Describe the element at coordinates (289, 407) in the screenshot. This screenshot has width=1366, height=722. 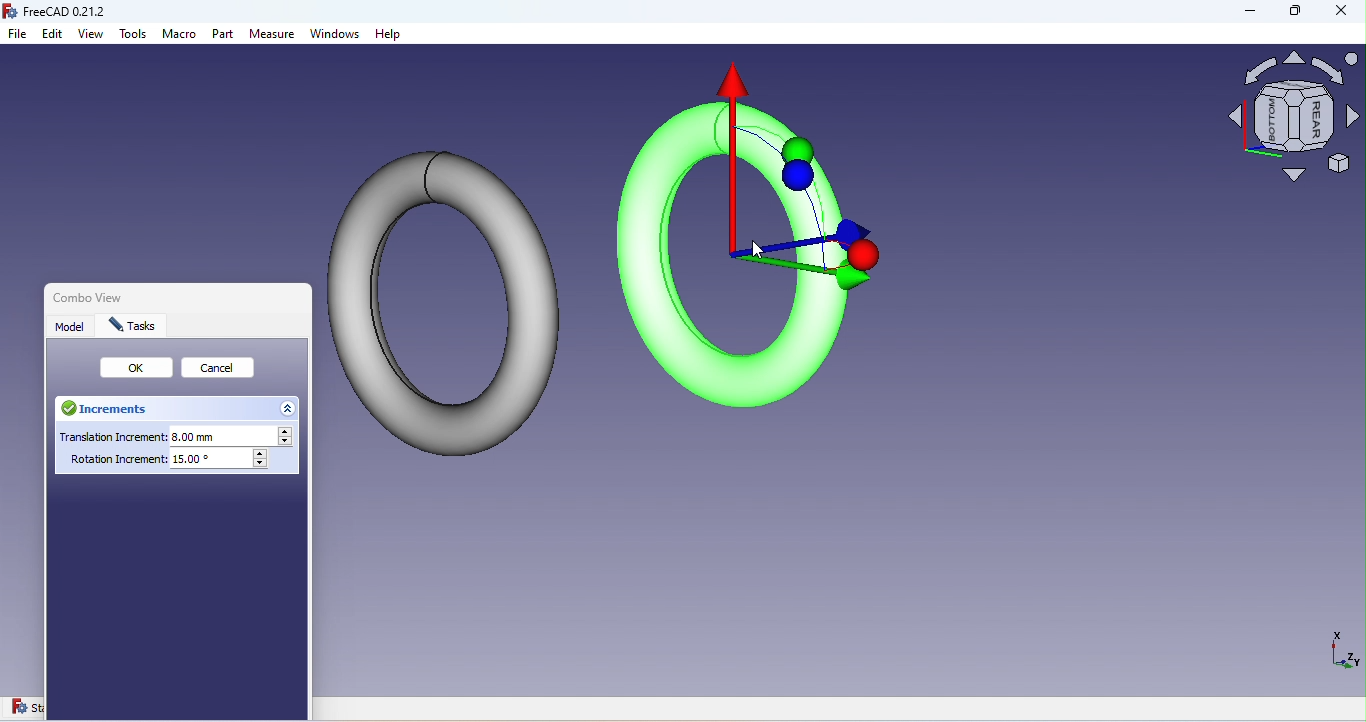
I see `Hide increments` at that location.